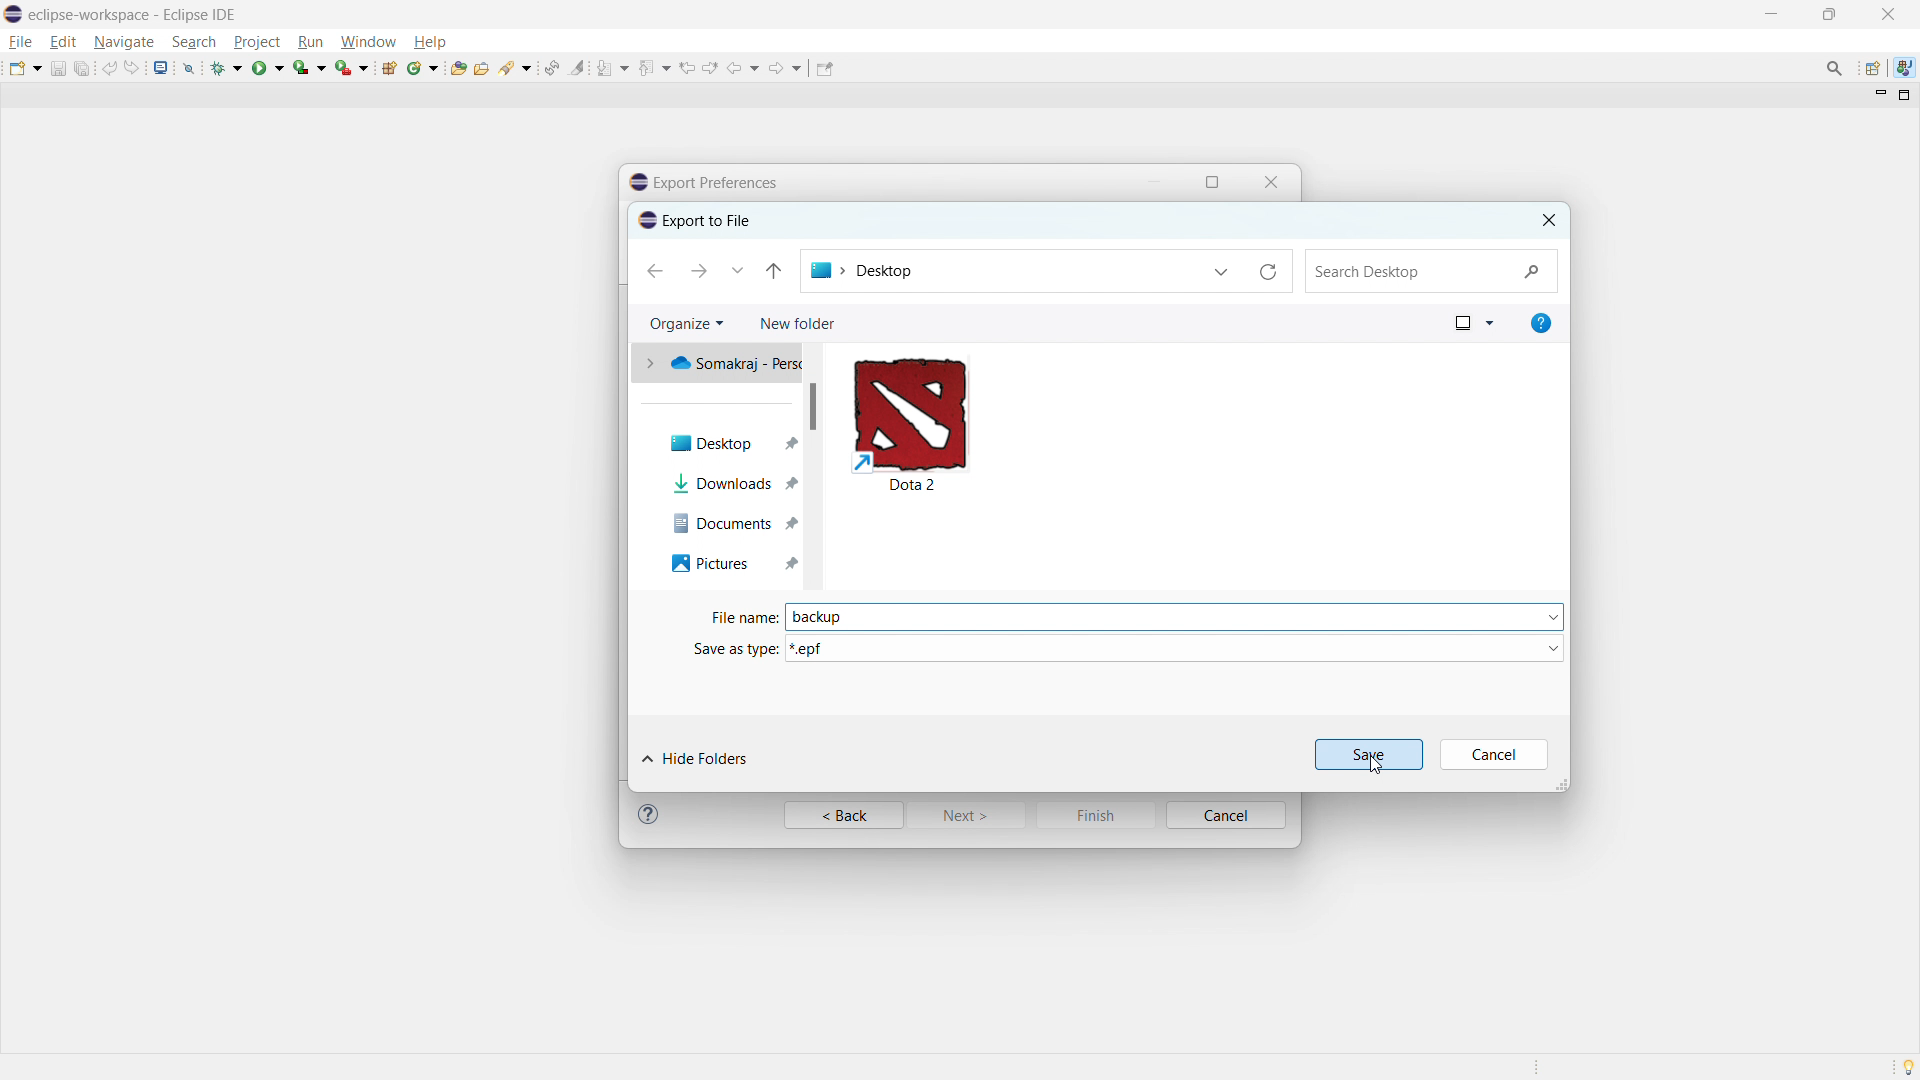 The width and height of the screenshot is (1920, 1080). What do you see at coordinates (268, 69) in the screenshot?
I see `run` at bounding box center [268, 69].